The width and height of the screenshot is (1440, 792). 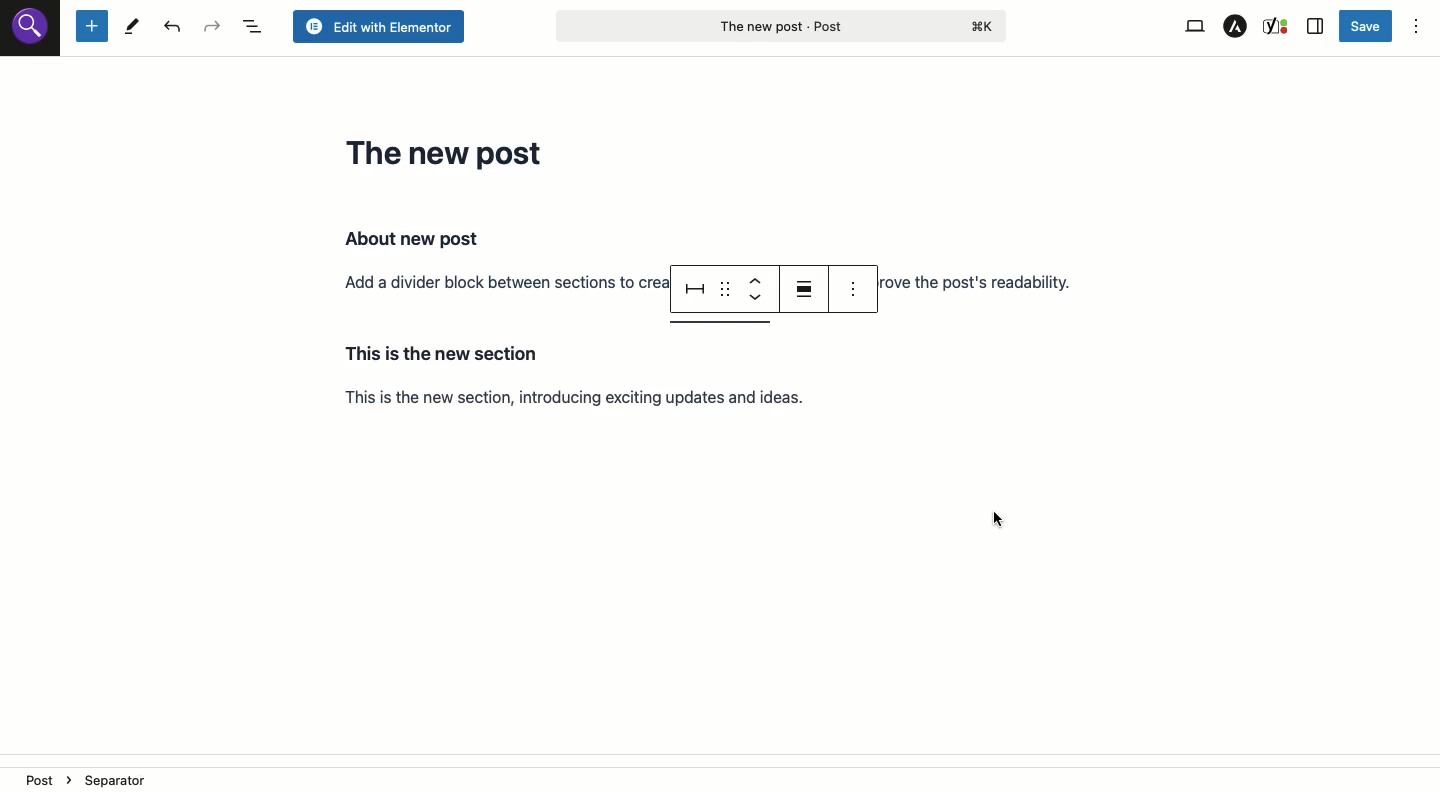 I want to click on Separator, so click(x=722, y=323).